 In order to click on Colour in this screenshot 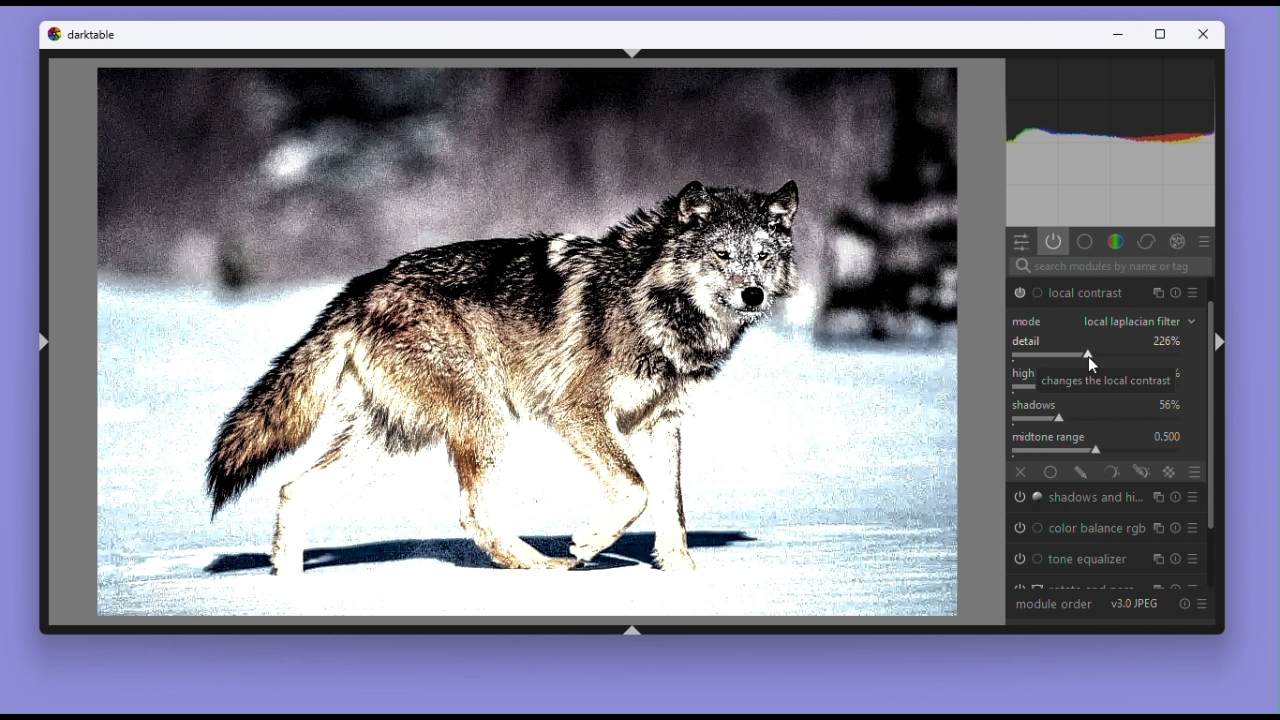, I will do `click(1114, 241)`.